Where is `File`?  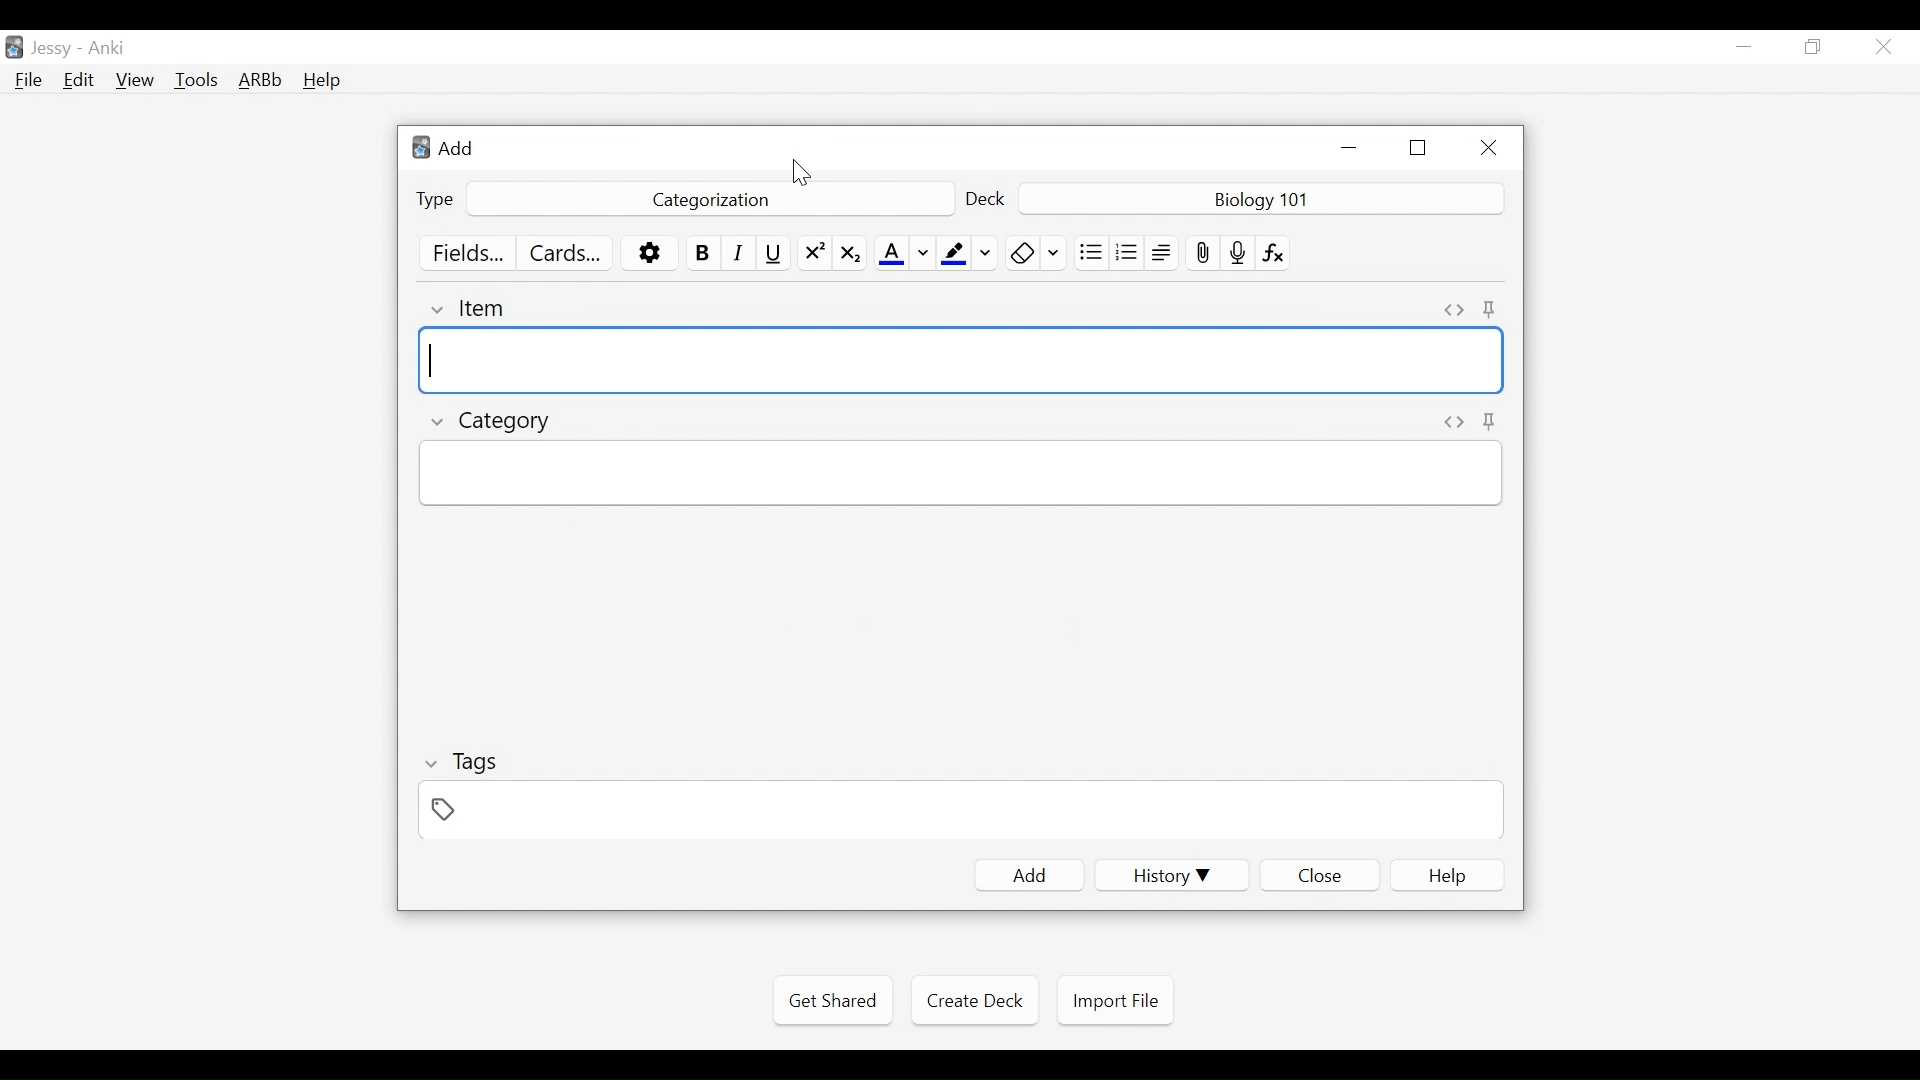
File is located at coordinates (29, 82).